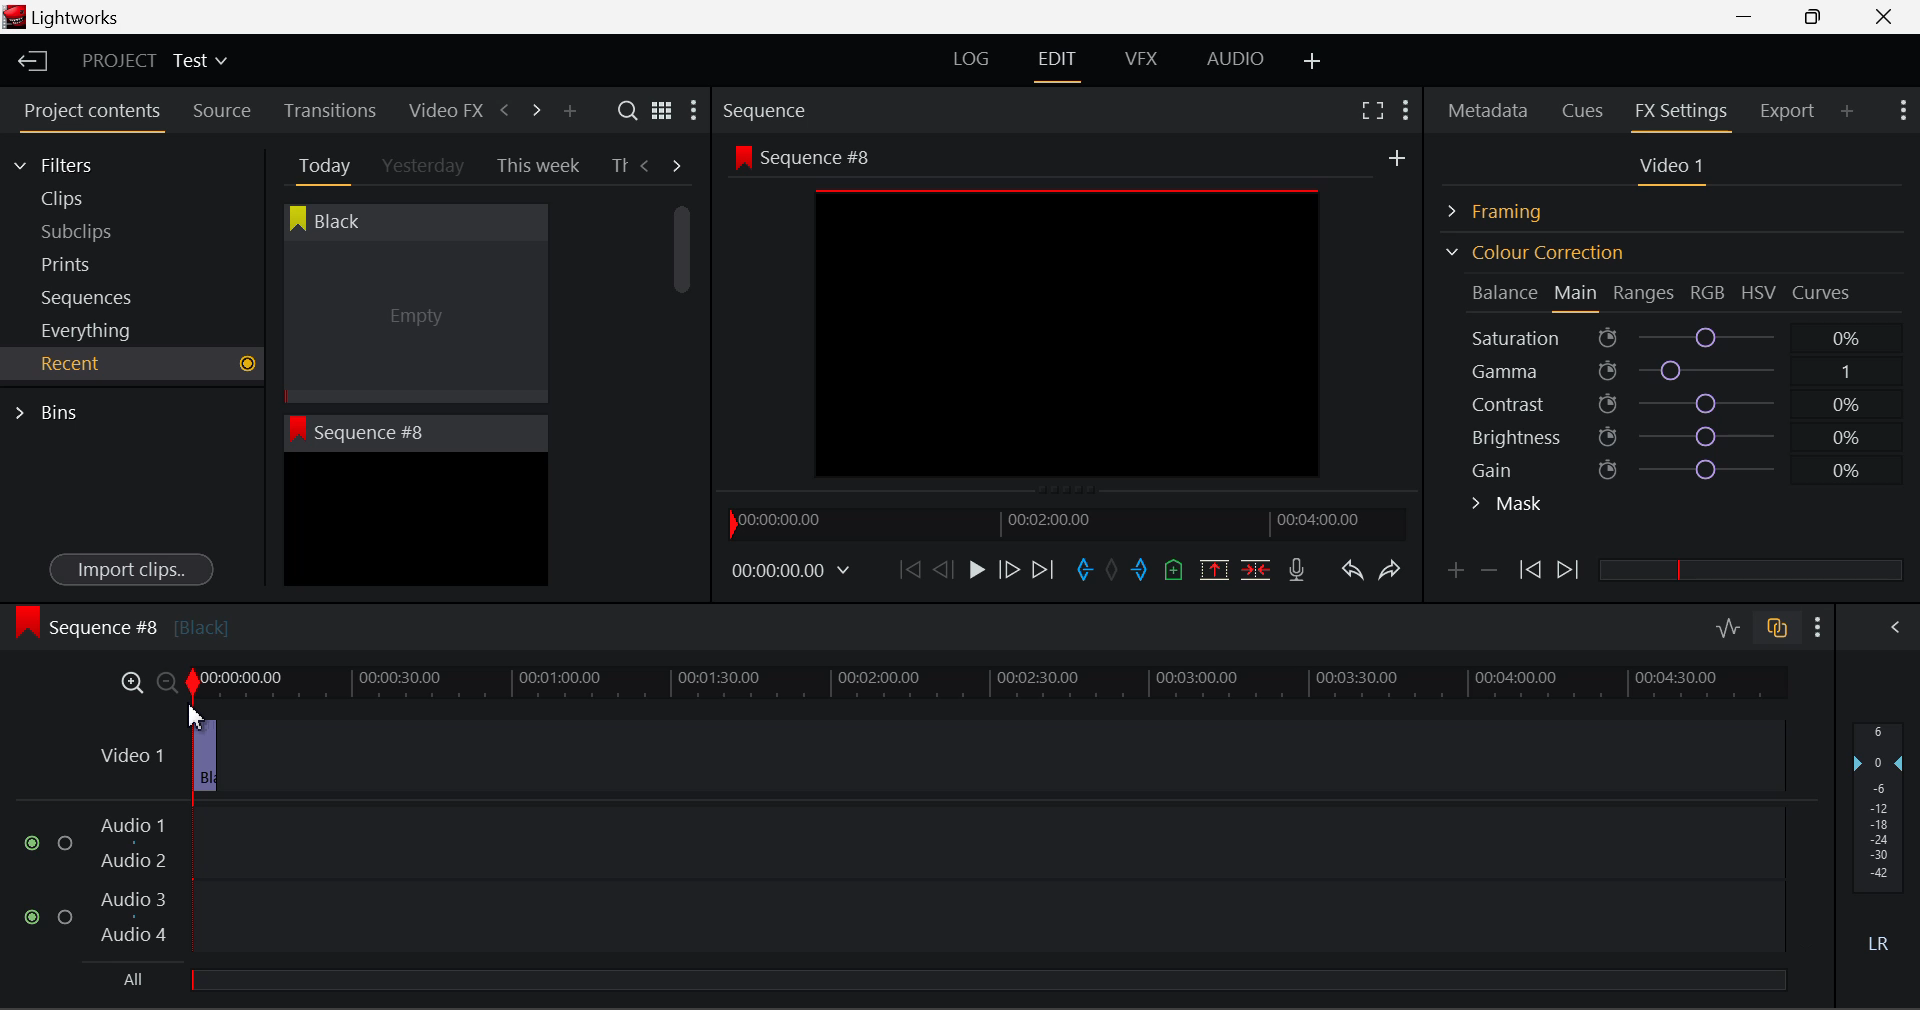  I want to click on VFX Layout, so click(1145, 61).